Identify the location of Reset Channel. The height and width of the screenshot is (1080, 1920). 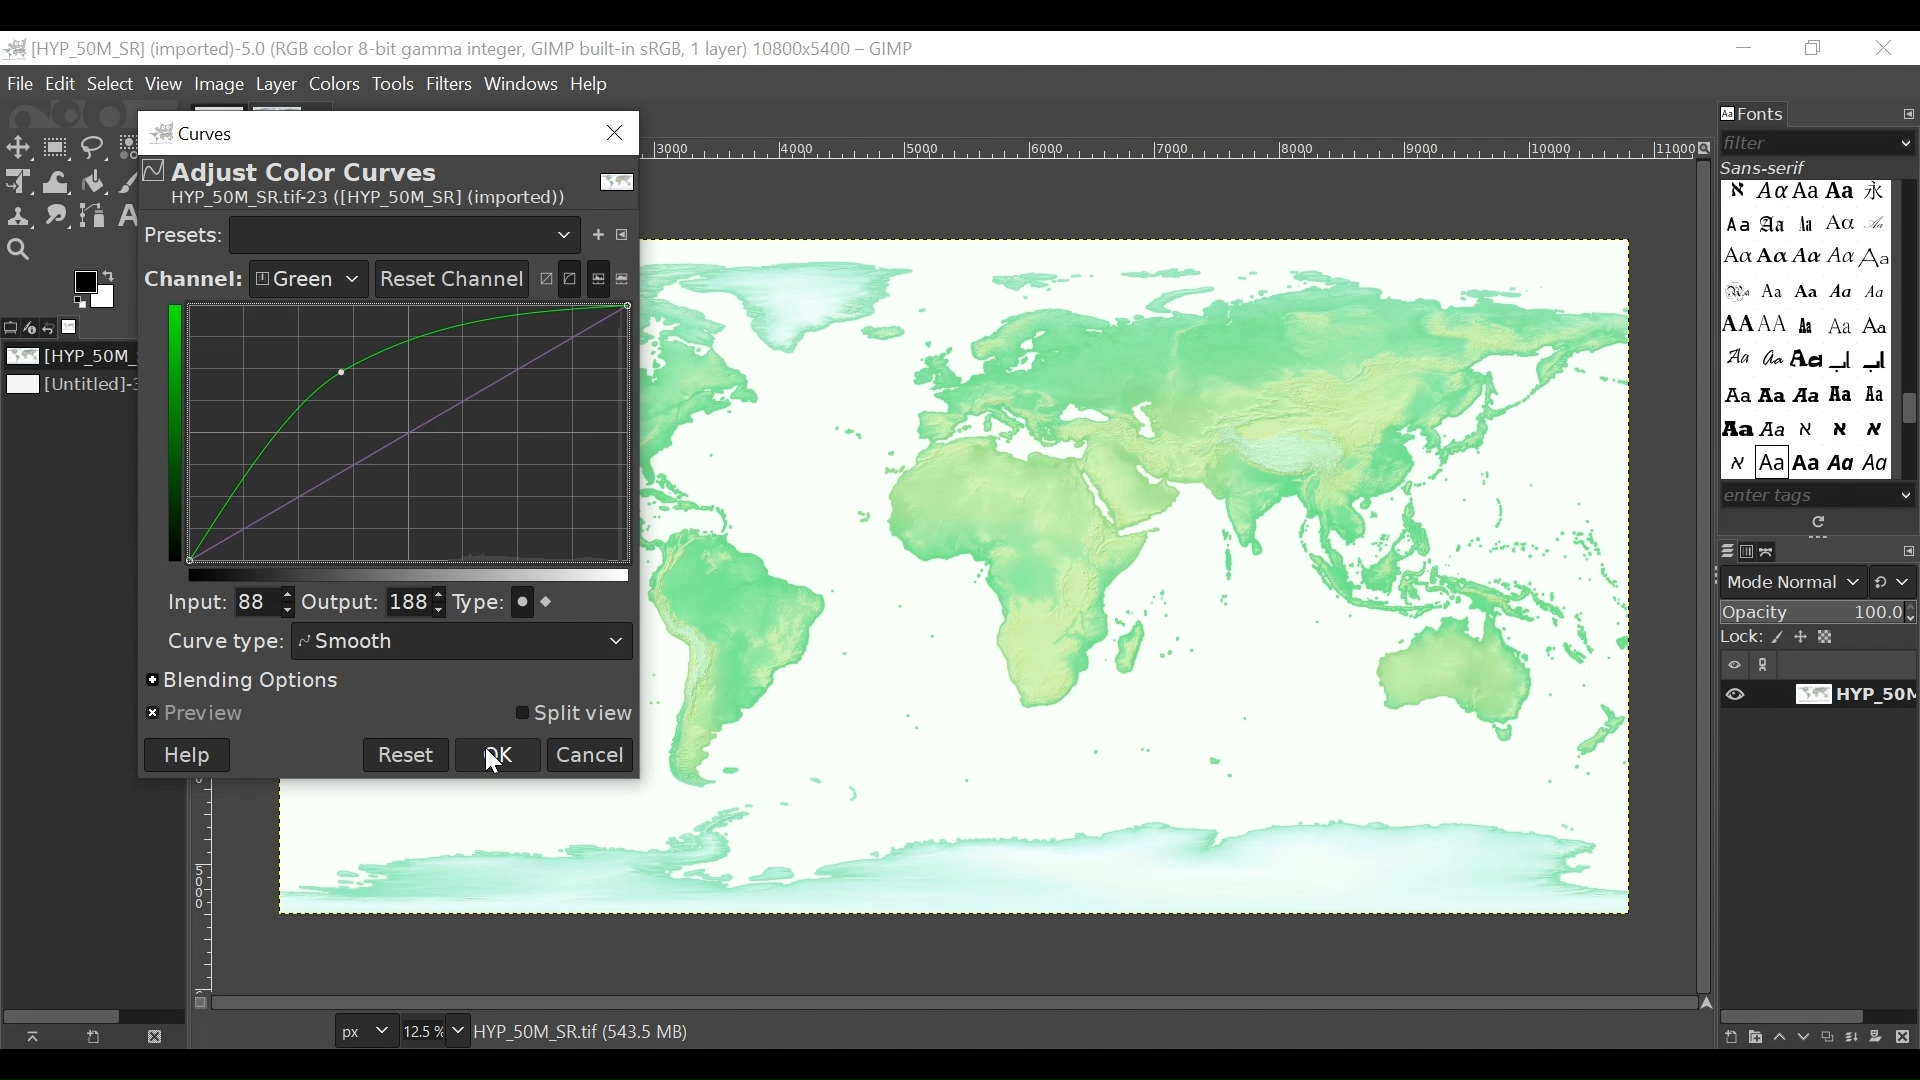
(448, 279).